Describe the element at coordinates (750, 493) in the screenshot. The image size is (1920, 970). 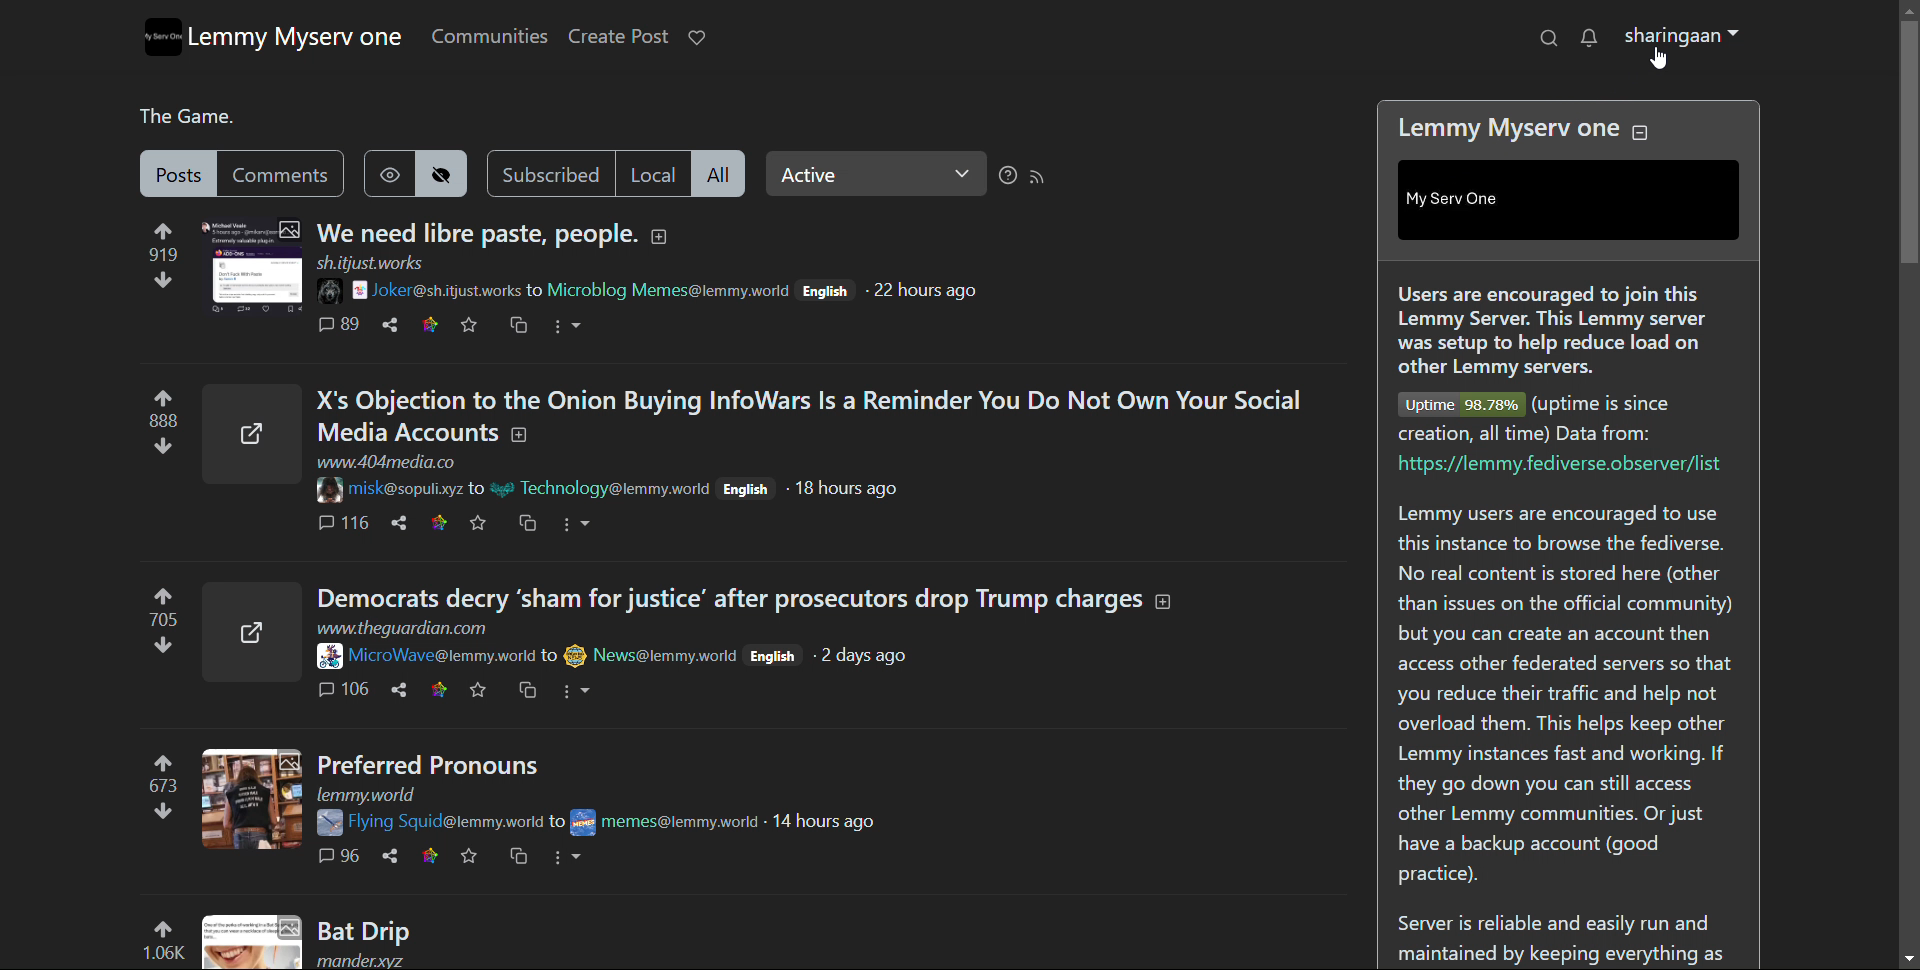
I see `English` at that location.